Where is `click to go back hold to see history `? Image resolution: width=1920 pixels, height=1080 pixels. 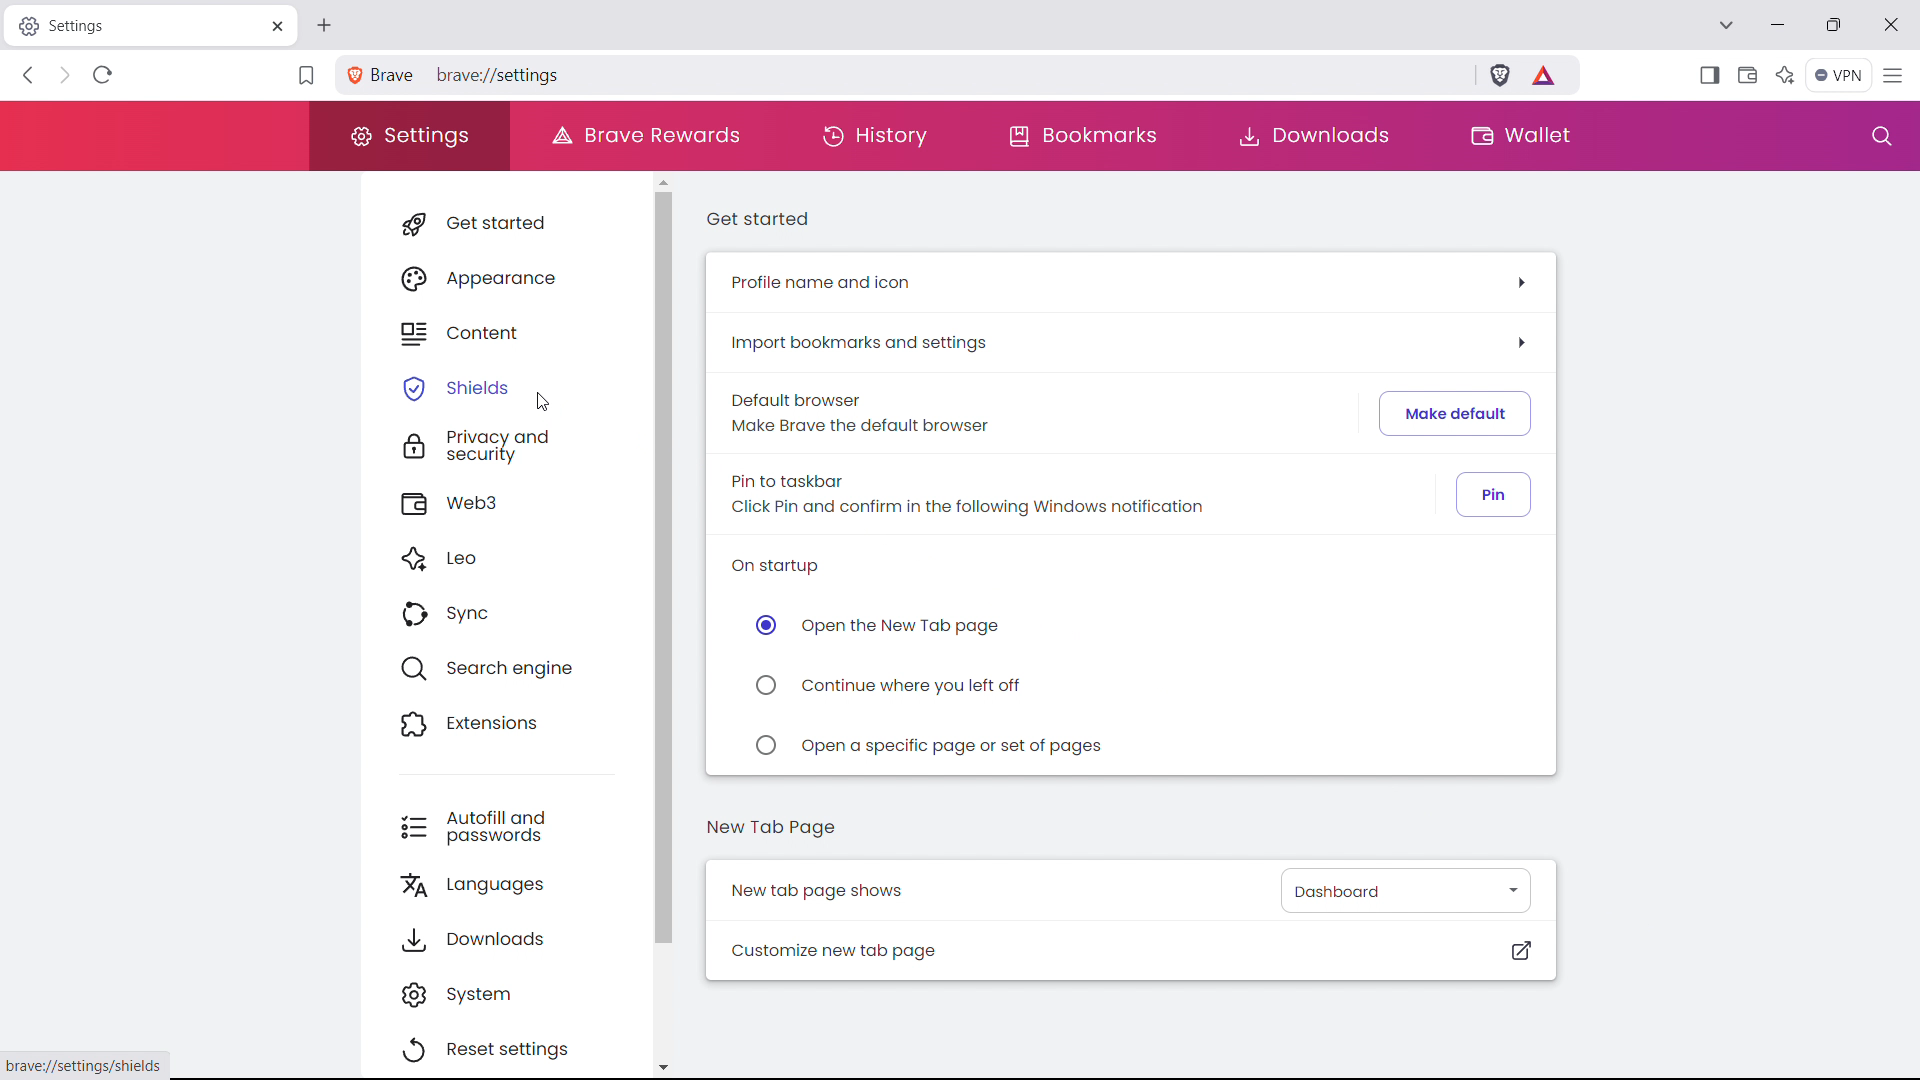 click to go back hold to see history  is located at coordinates (29, 74).